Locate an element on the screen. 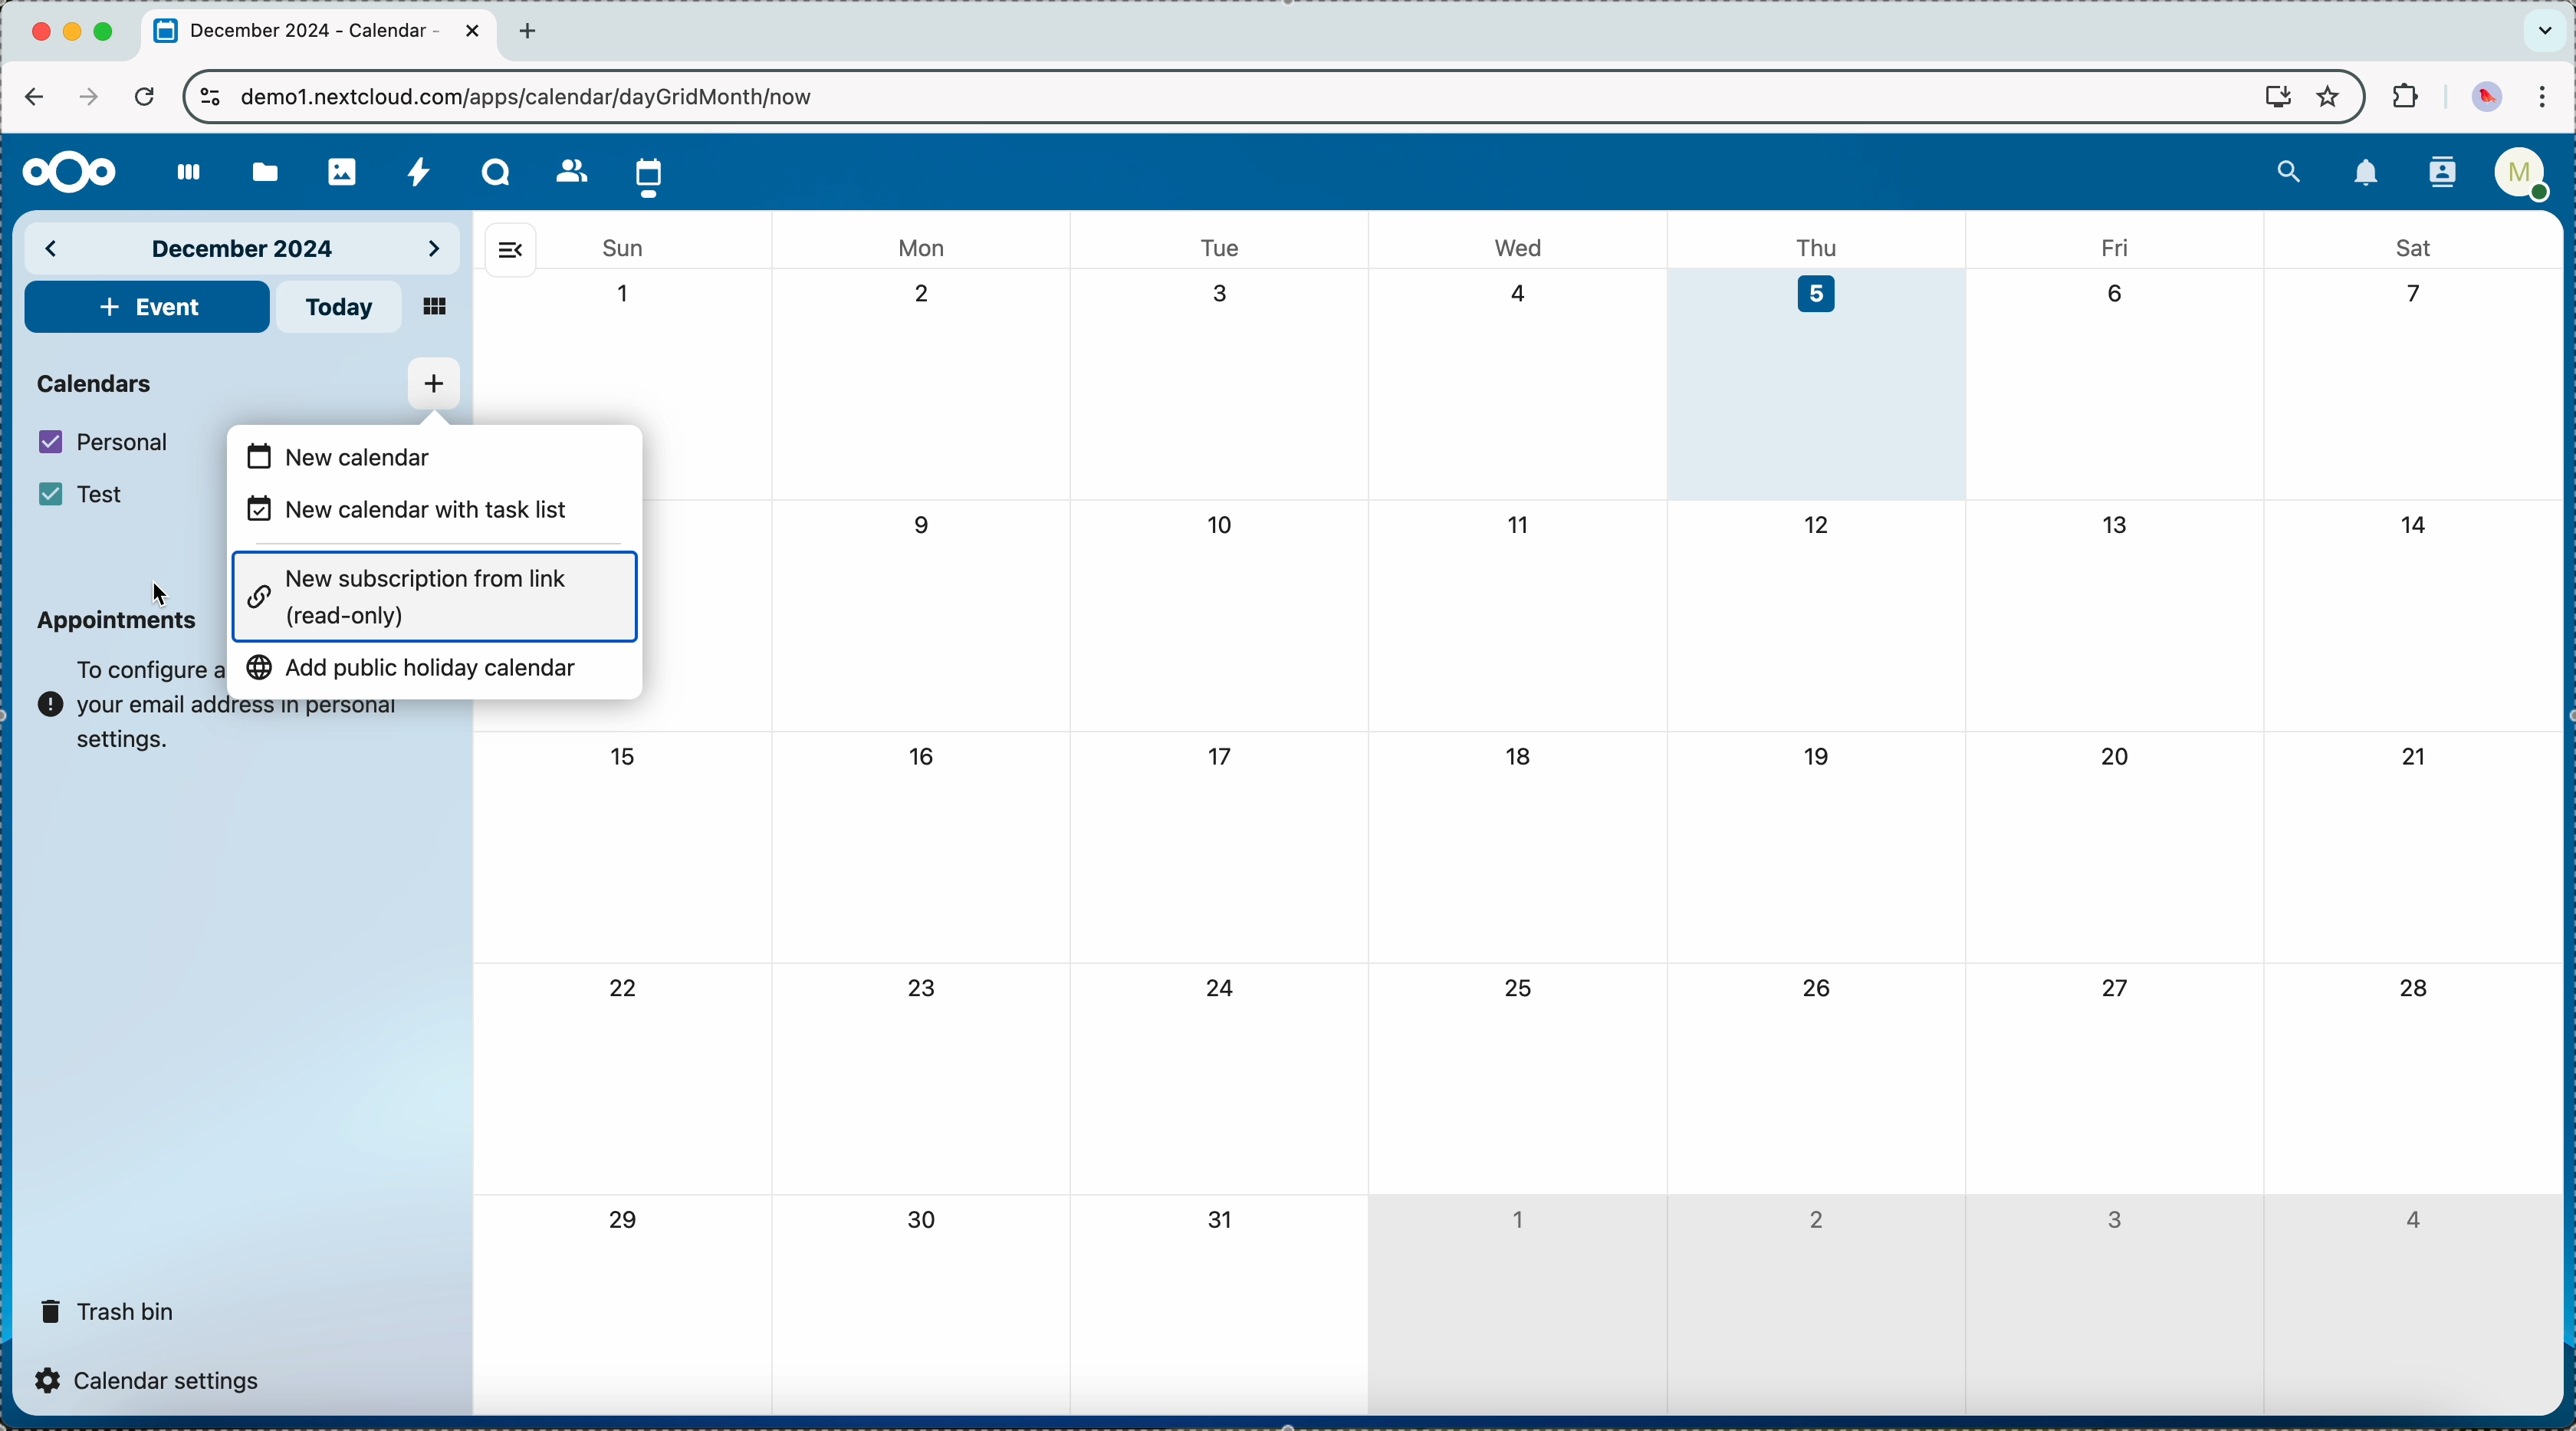 This screenshot has height=1431, width=2576. contacts is located at coordinates (2436, 175).